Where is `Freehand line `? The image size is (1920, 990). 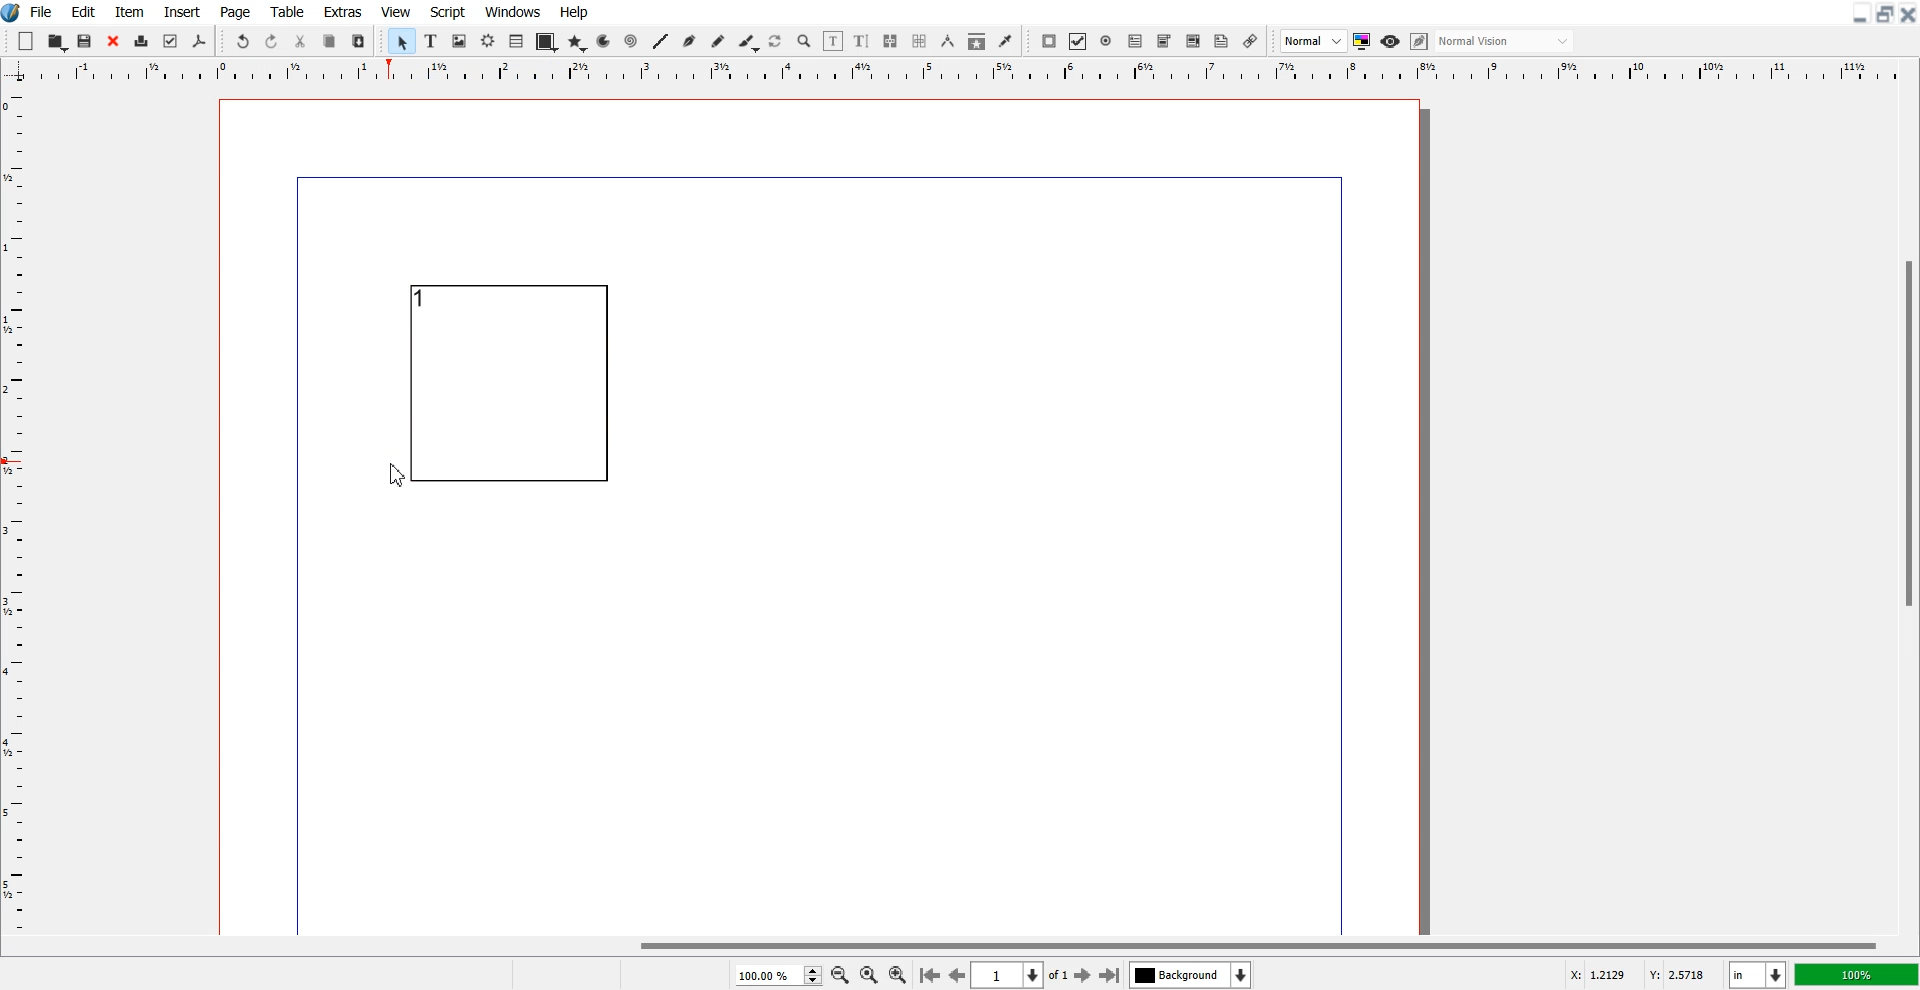 Freehand line  is located at coordinates (718, 42).